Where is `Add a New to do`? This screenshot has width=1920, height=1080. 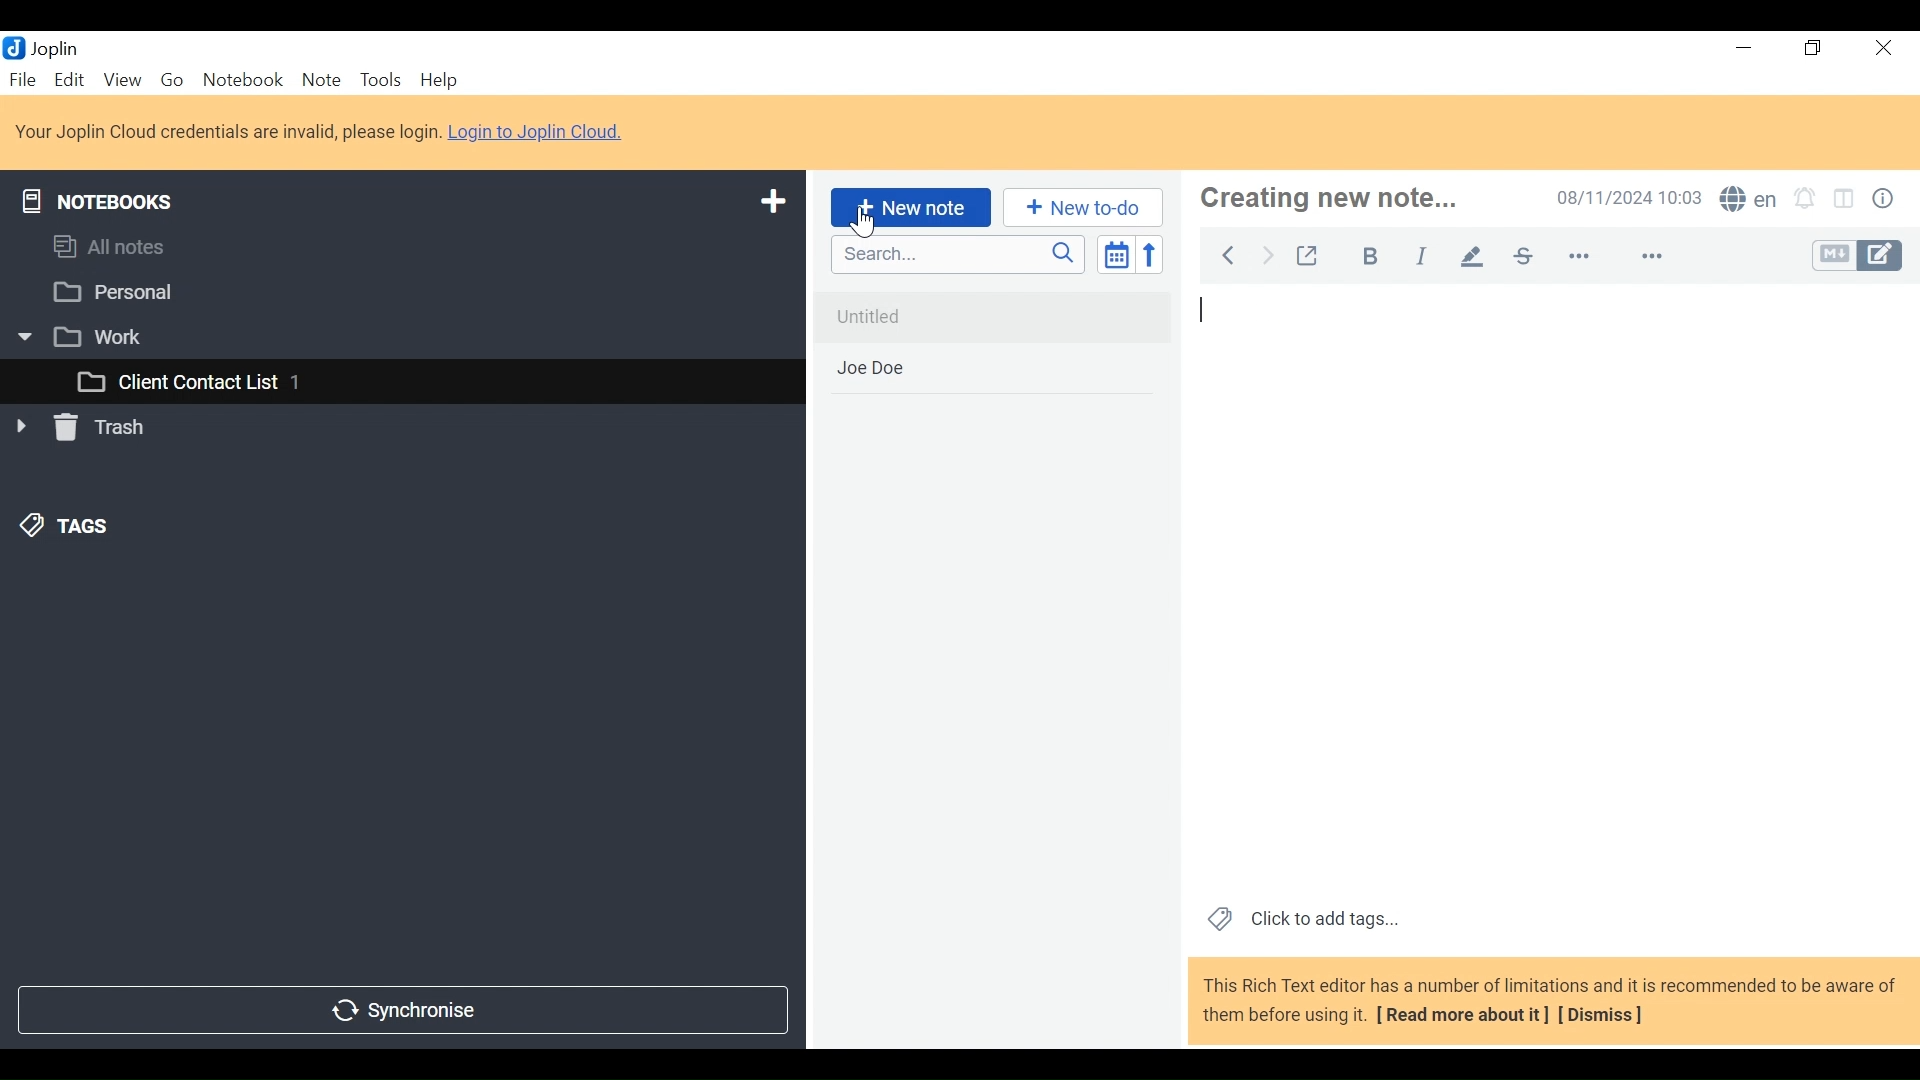
Add a New to do is located at coordinates (1083, 207).